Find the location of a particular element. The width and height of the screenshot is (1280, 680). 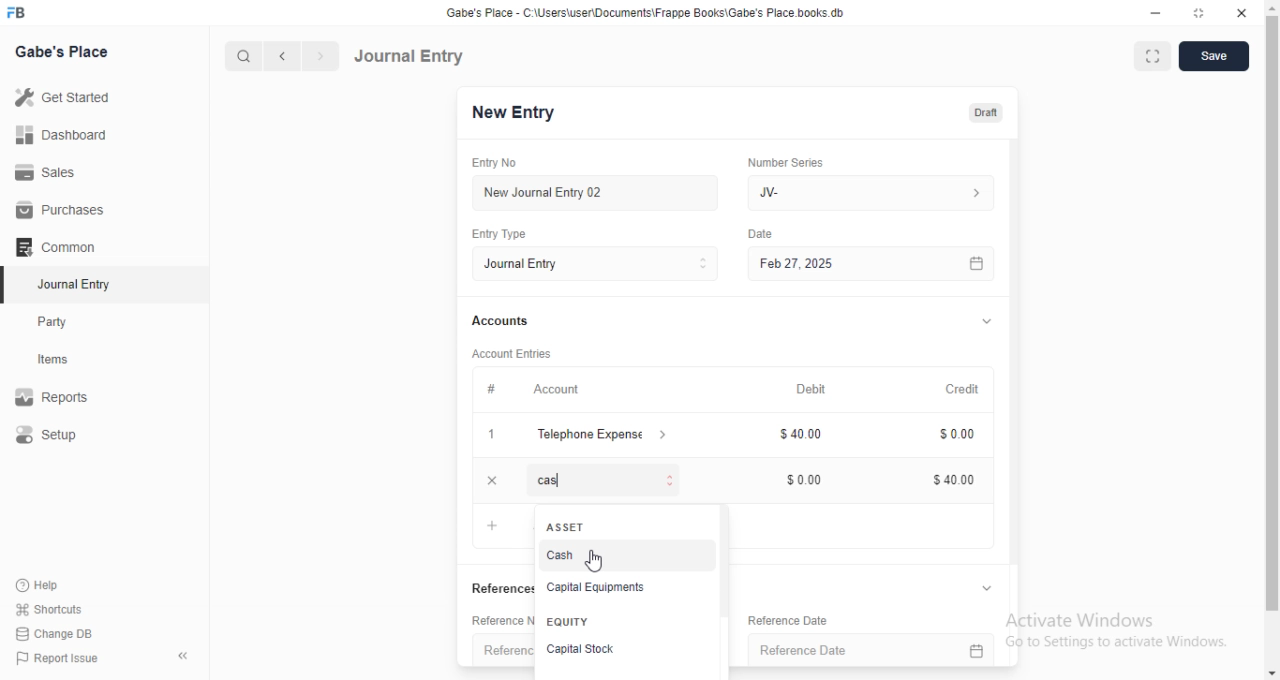

Journal Entry is located at coordinates (603, 264).